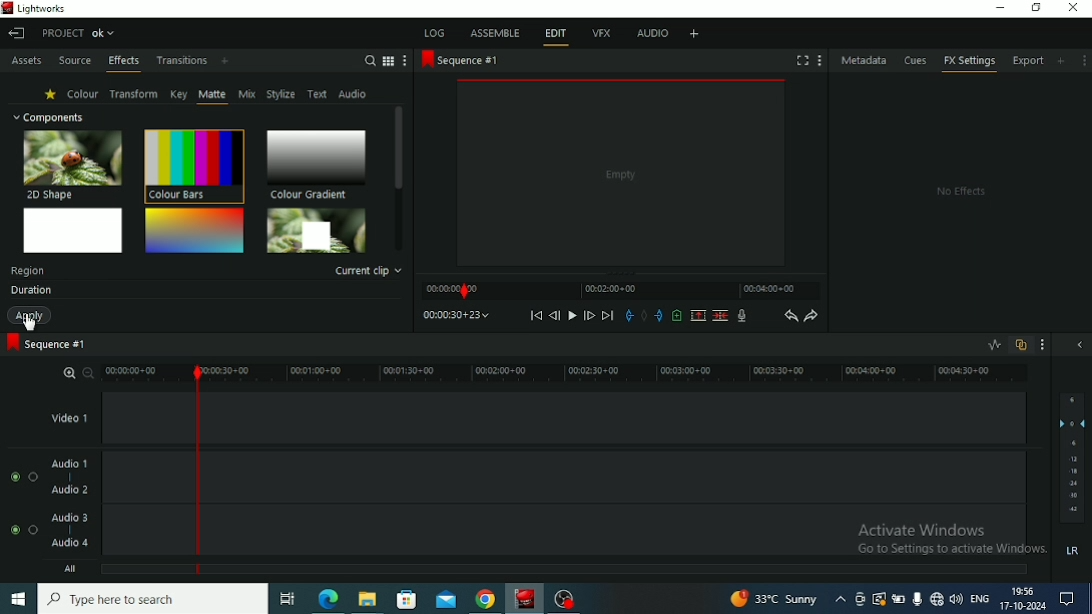 Image resolution: width=1092 pixels, height=614 pixels. Describe the element at coordinates (1079, 346) in the screenshot. I see `Show/hide the full audio mix` at that location.